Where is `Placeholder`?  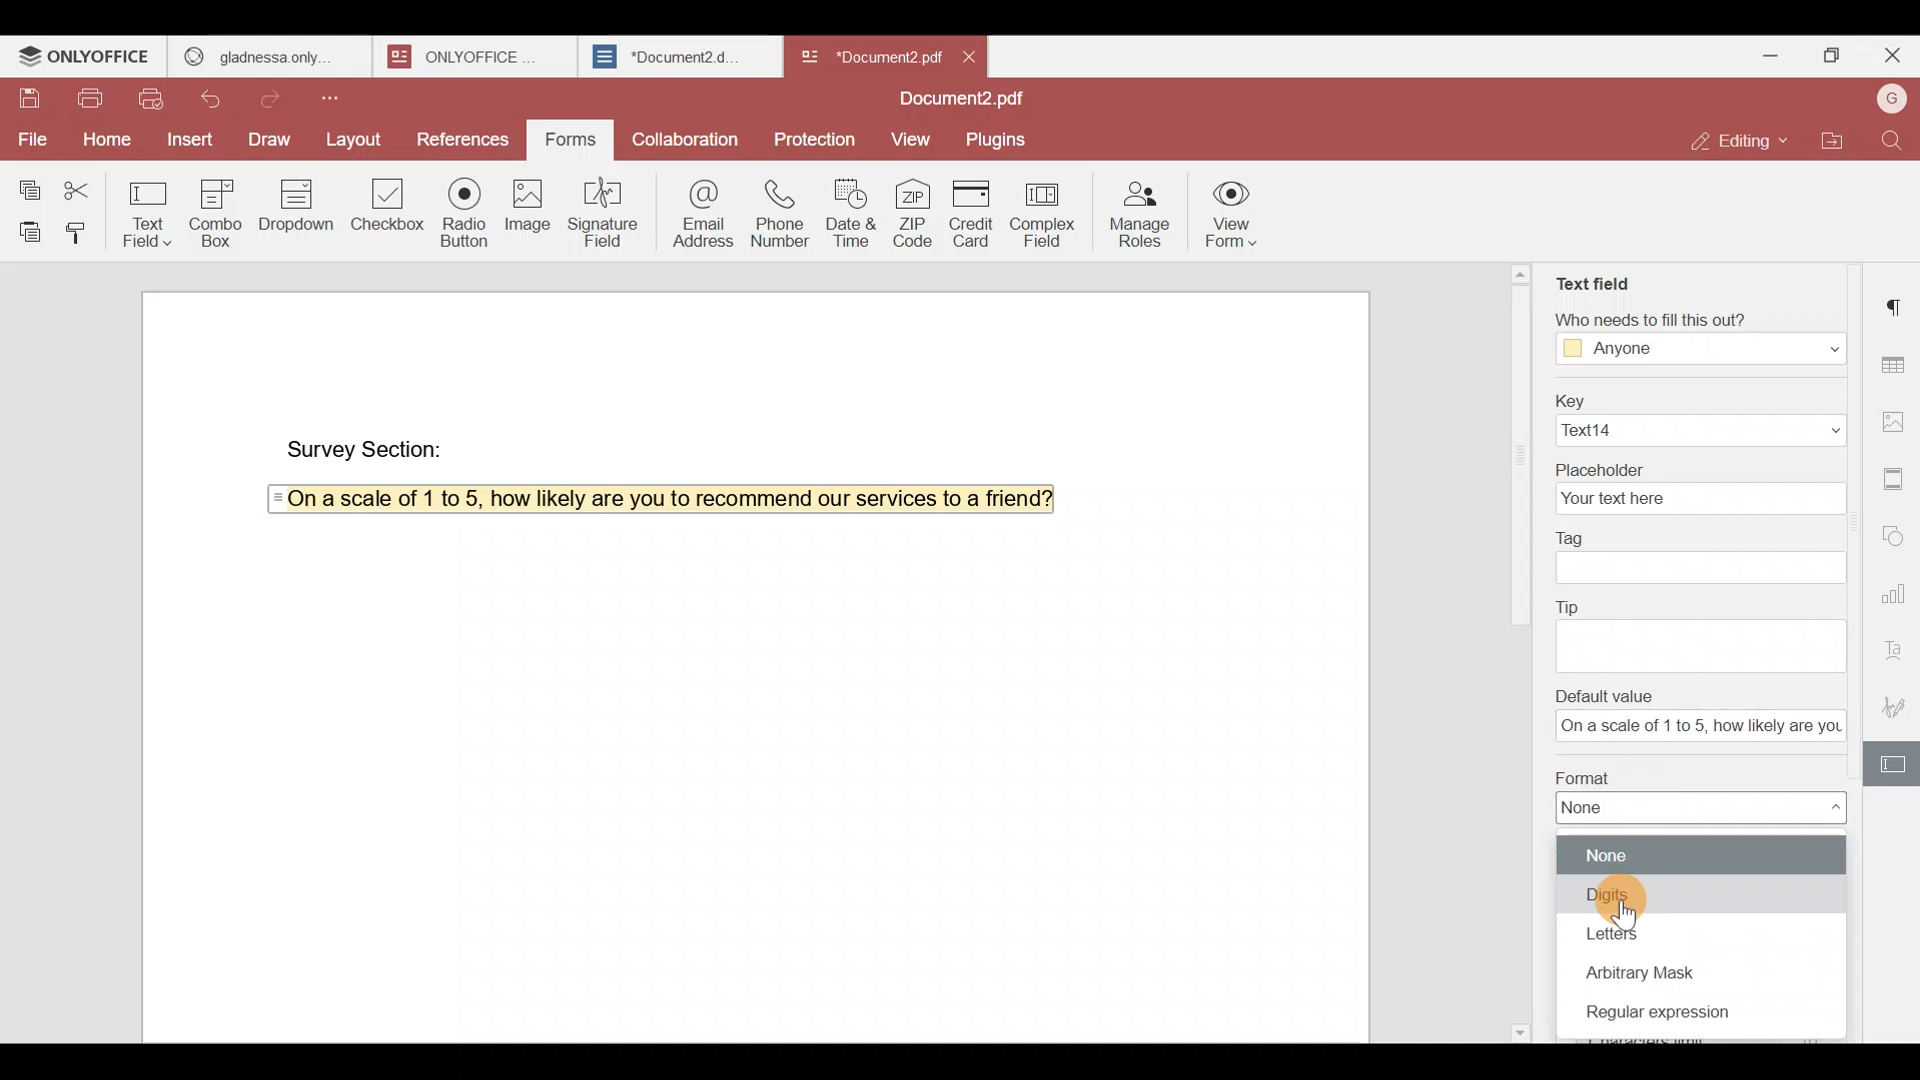
Placeholder is located at coordinates (1699, 464).